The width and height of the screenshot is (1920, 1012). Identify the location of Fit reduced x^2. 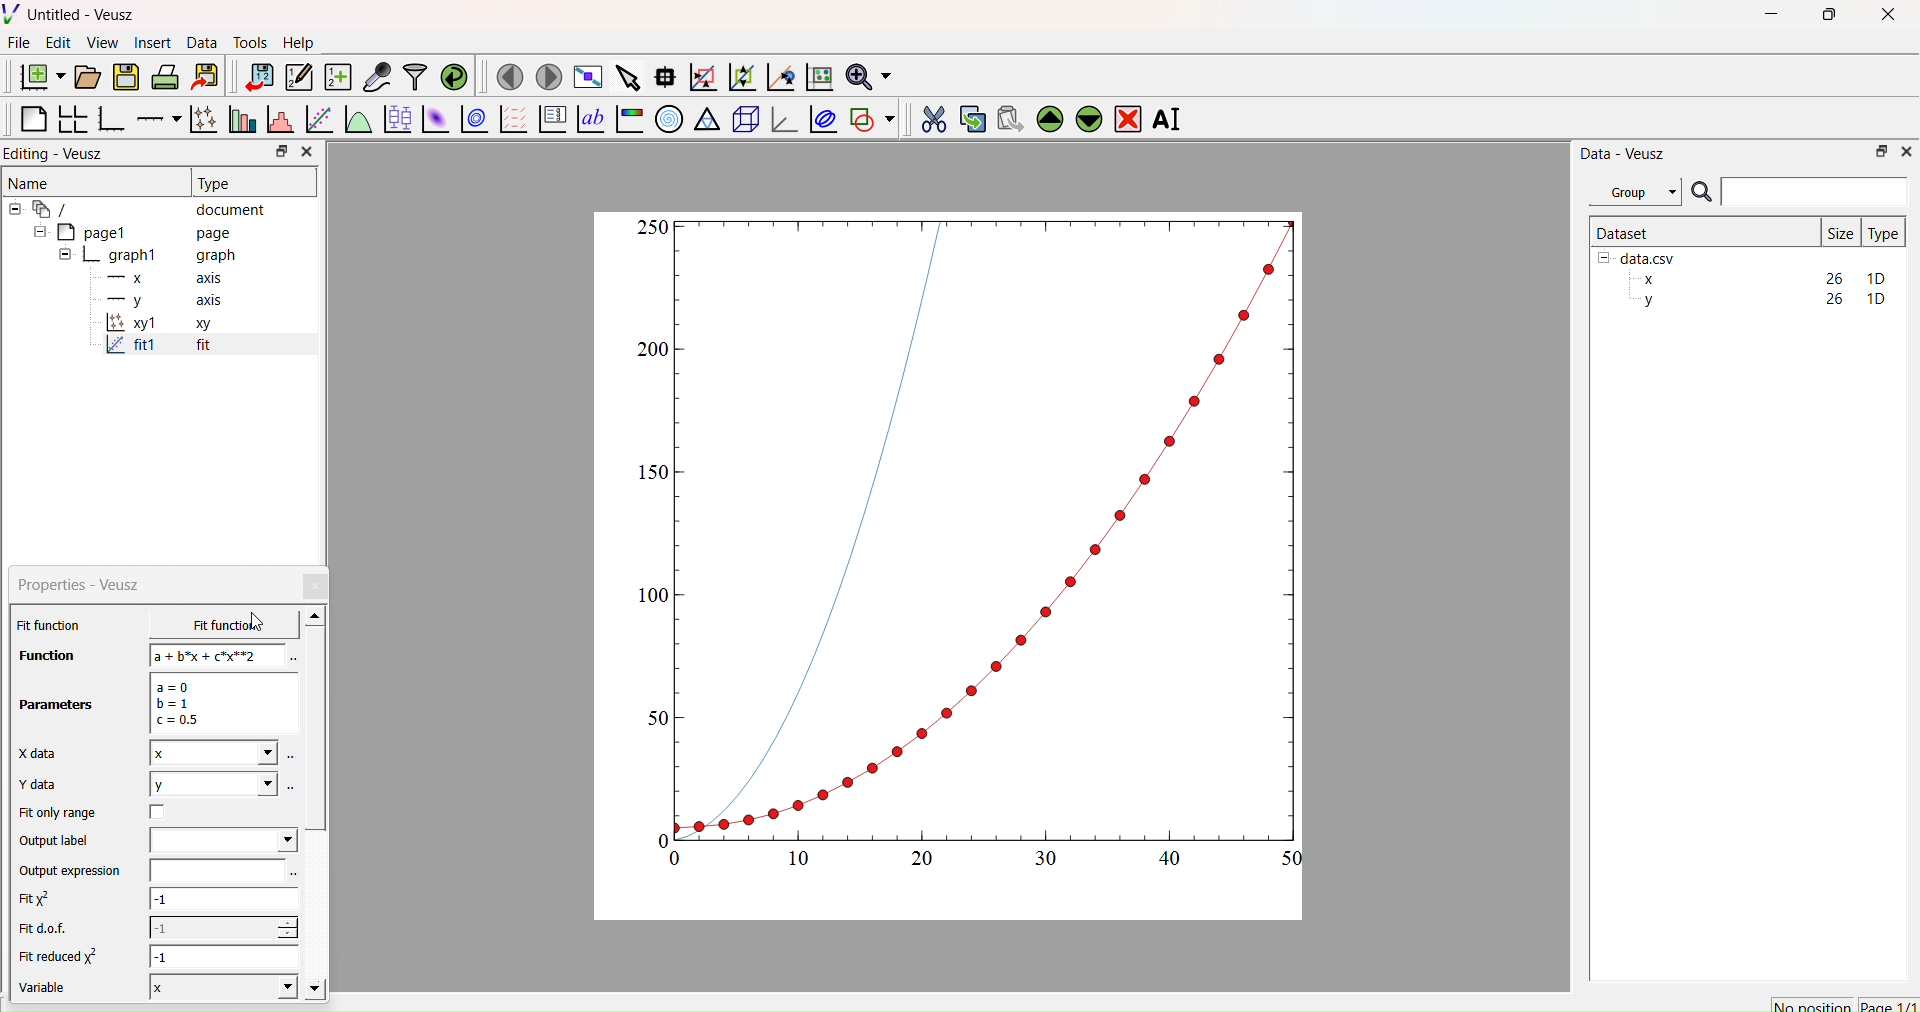
(62, 956).